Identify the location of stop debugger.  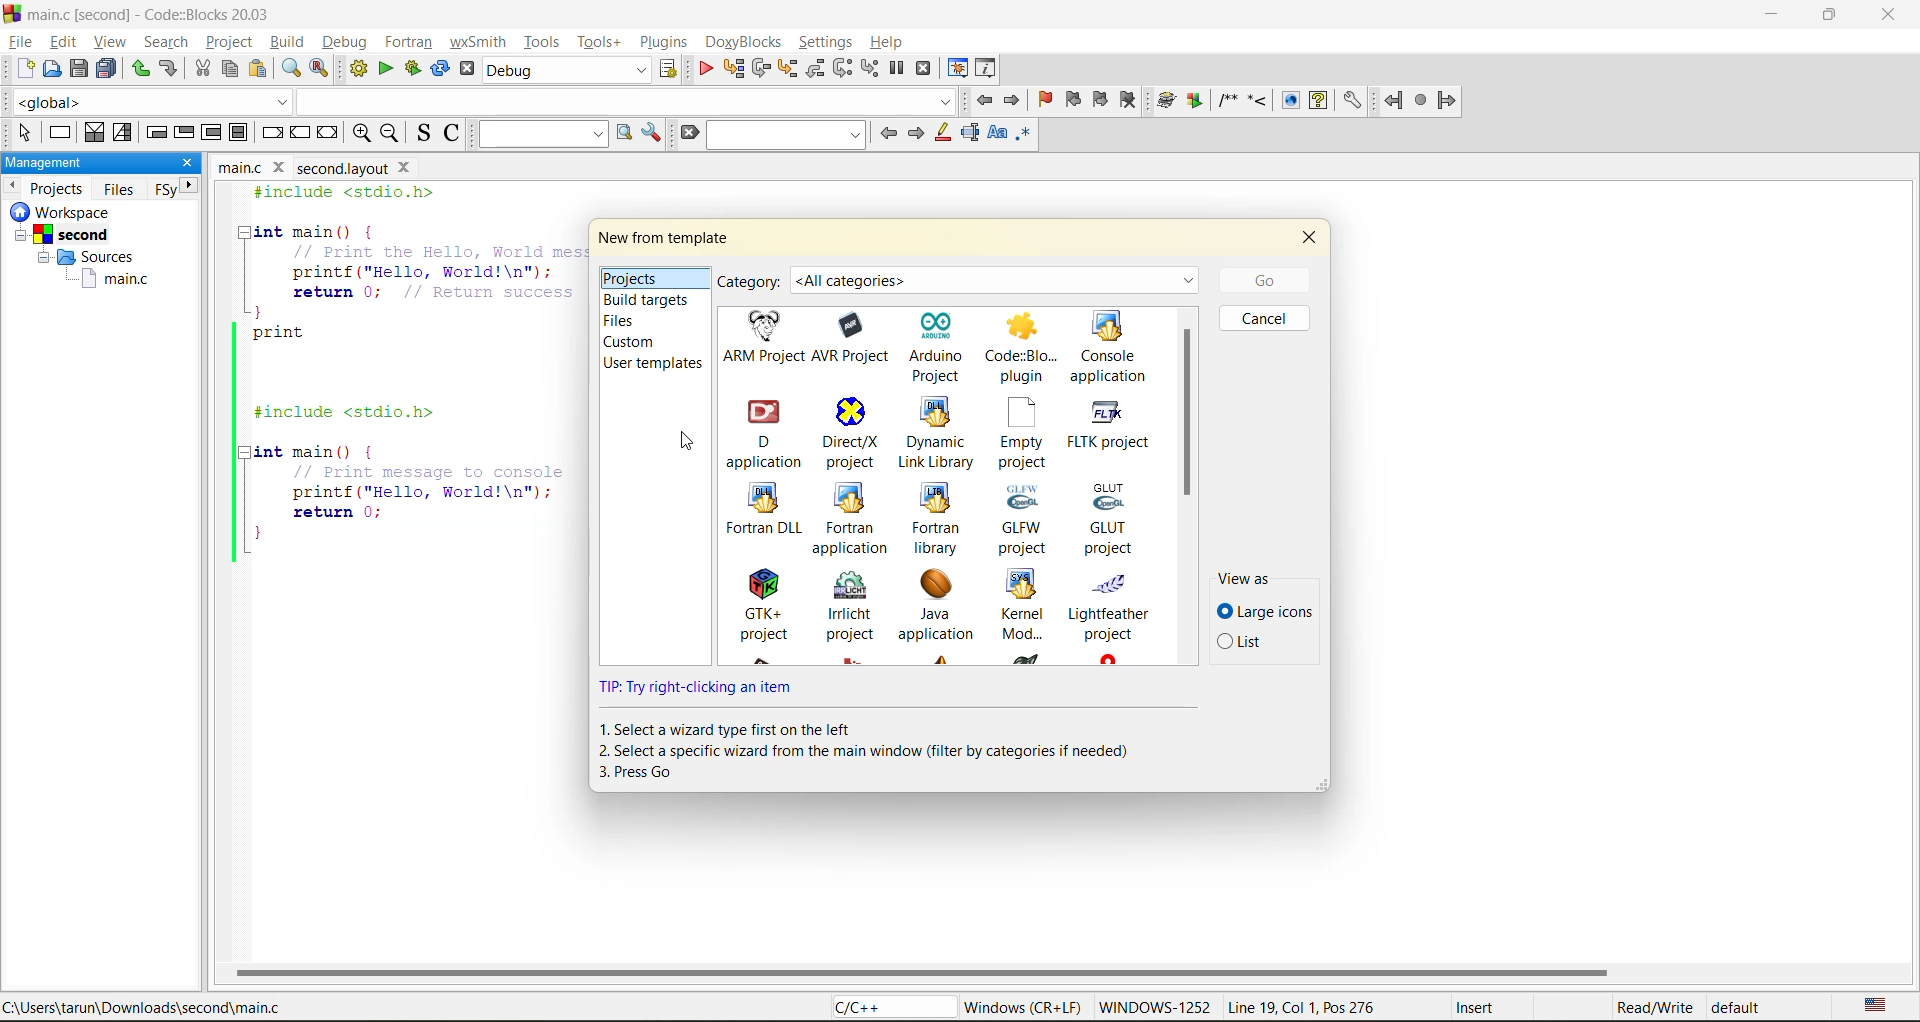
(922, 69).